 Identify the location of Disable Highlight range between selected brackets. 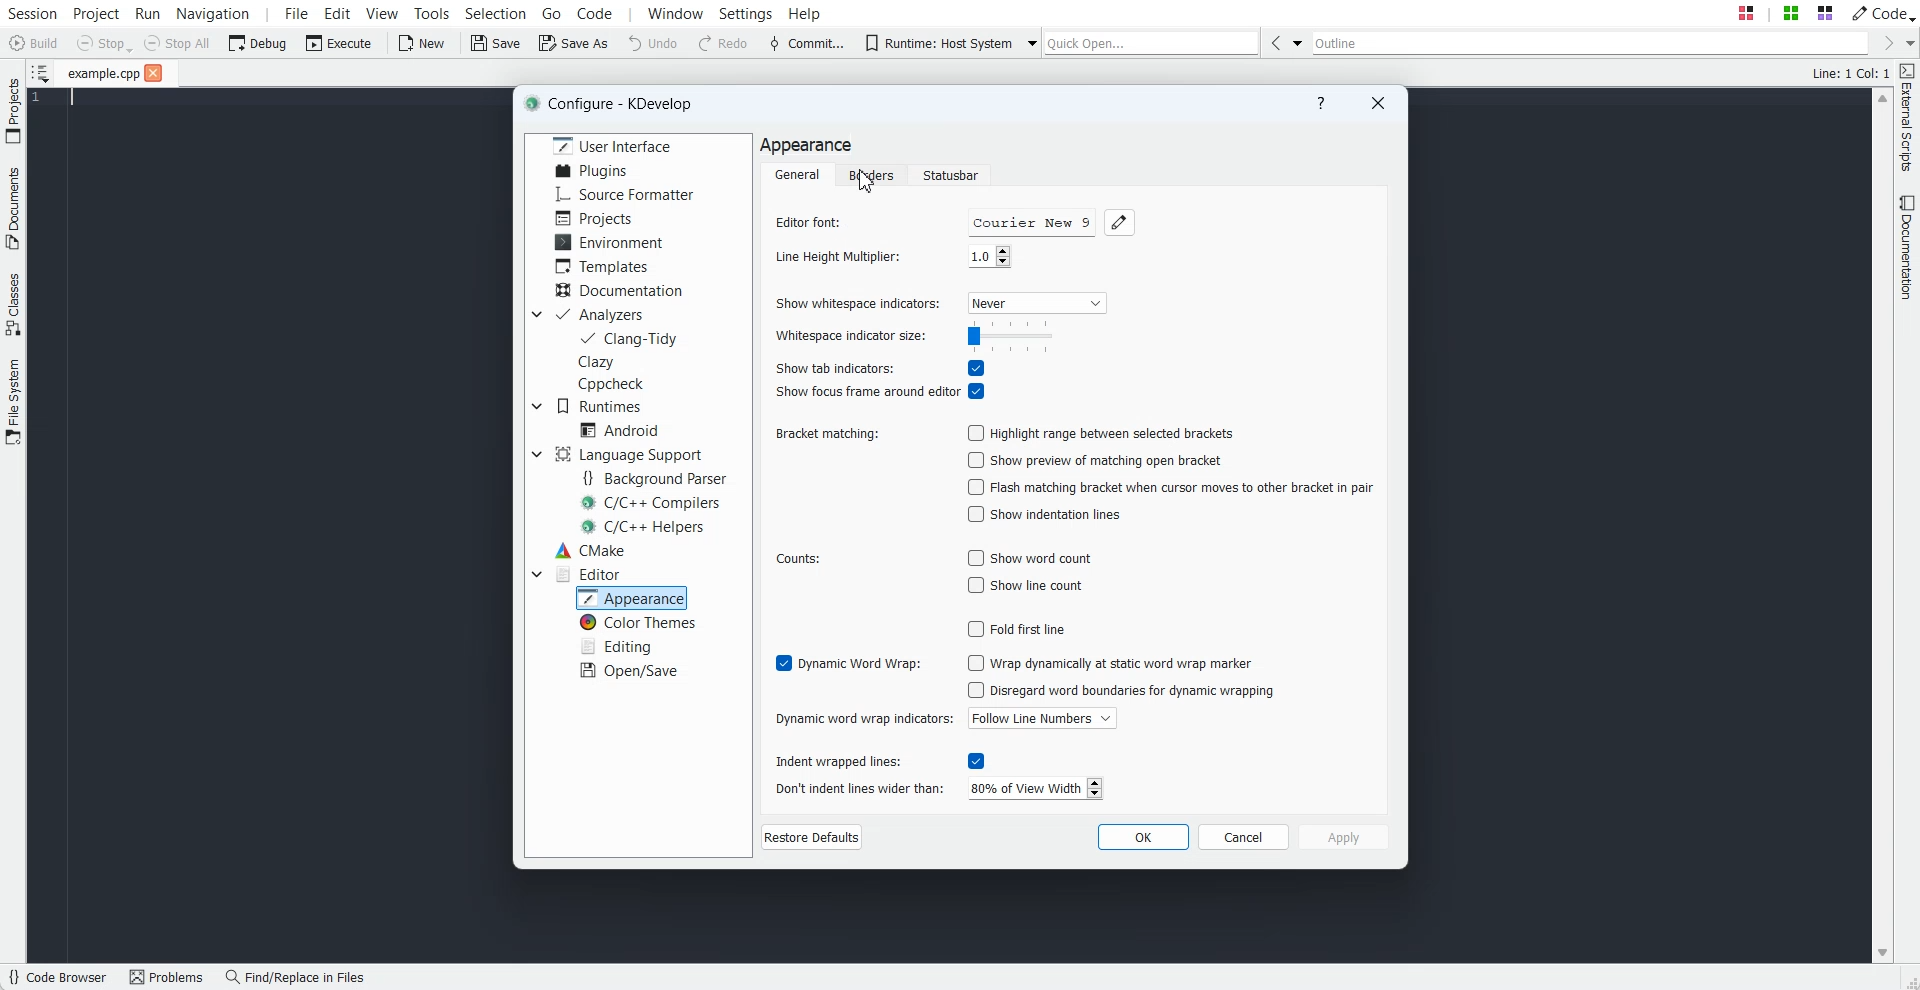
(1102, 434).